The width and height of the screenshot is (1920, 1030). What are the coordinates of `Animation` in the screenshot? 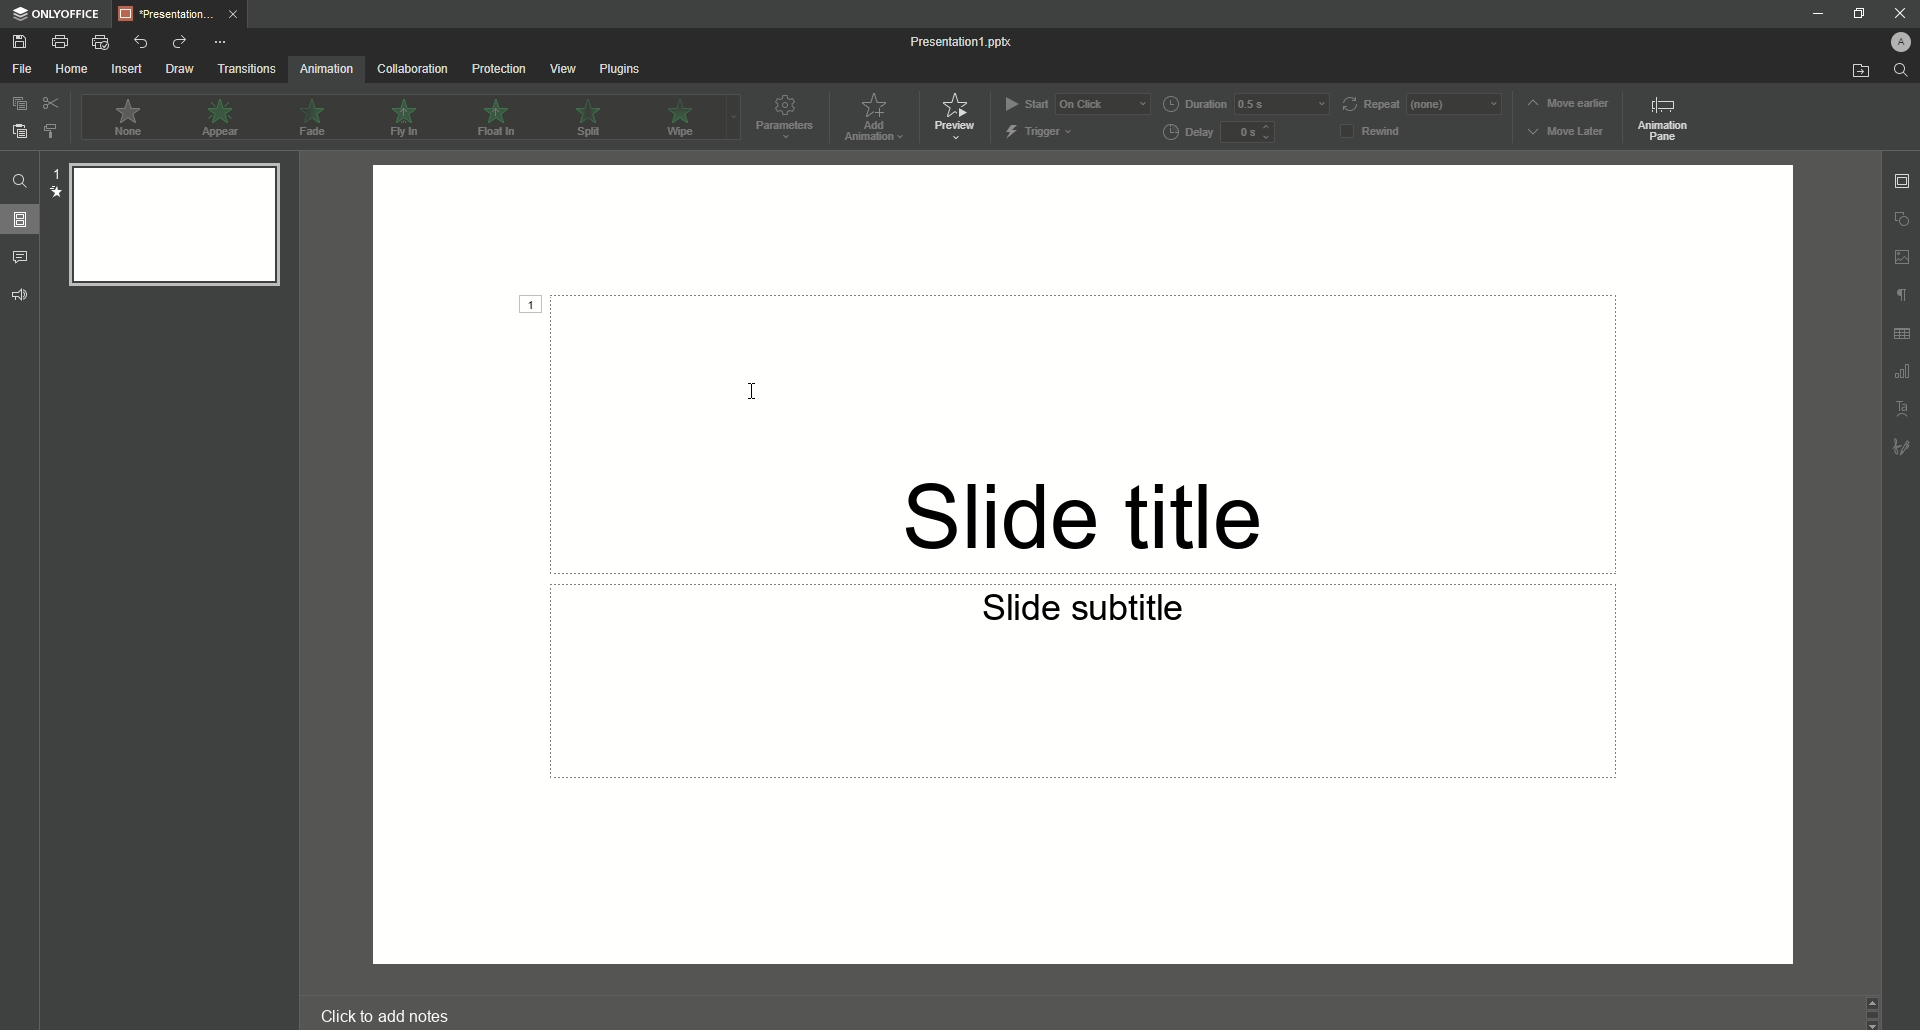 It's located at (327, 70).